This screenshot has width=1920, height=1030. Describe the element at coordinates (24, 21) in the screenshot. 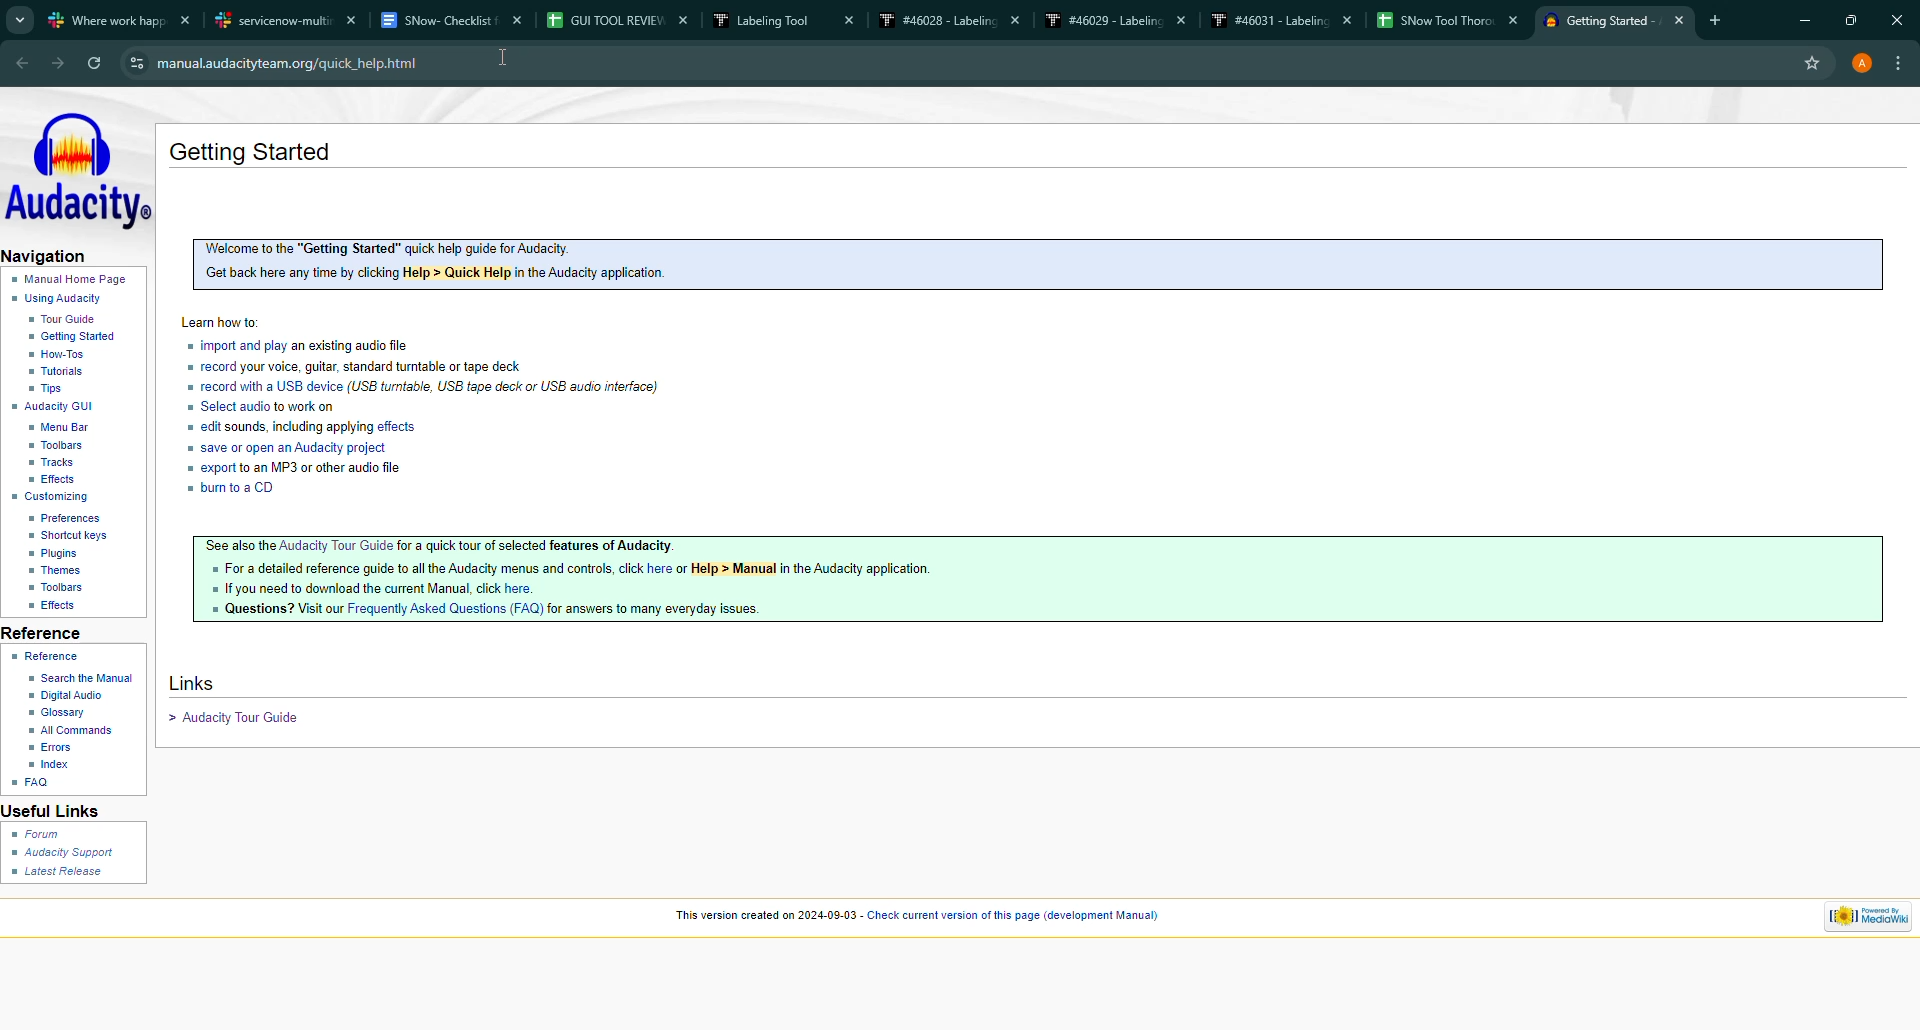

I see `tabs` at that location.